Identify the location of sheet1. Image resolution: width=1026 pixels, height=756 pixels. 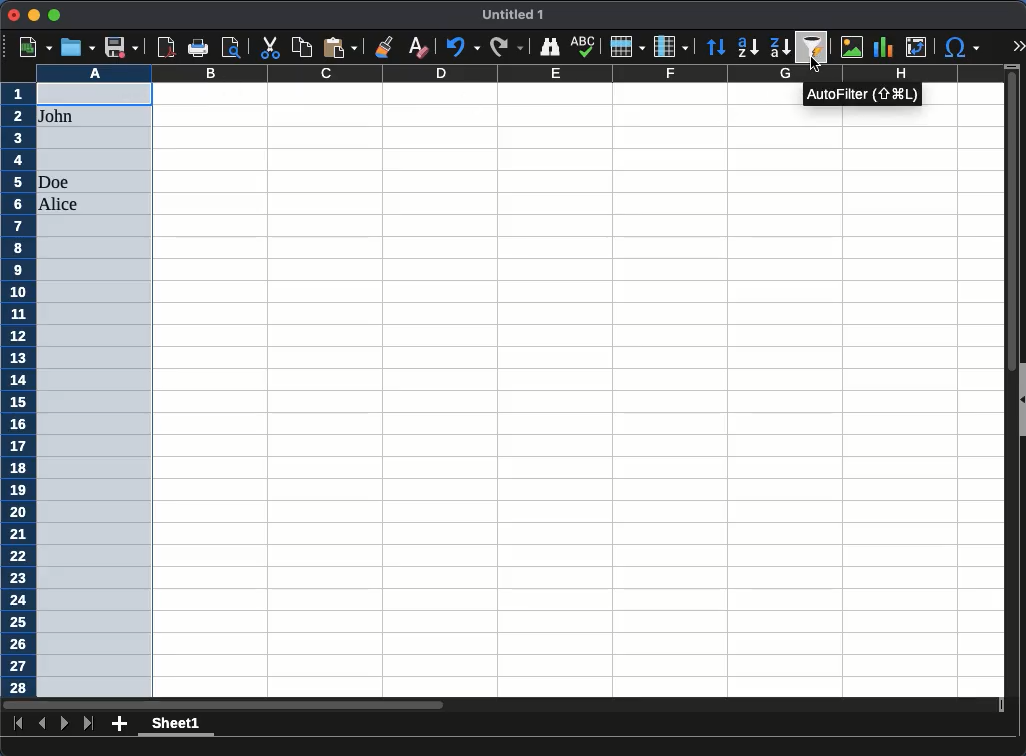
(174, 726).